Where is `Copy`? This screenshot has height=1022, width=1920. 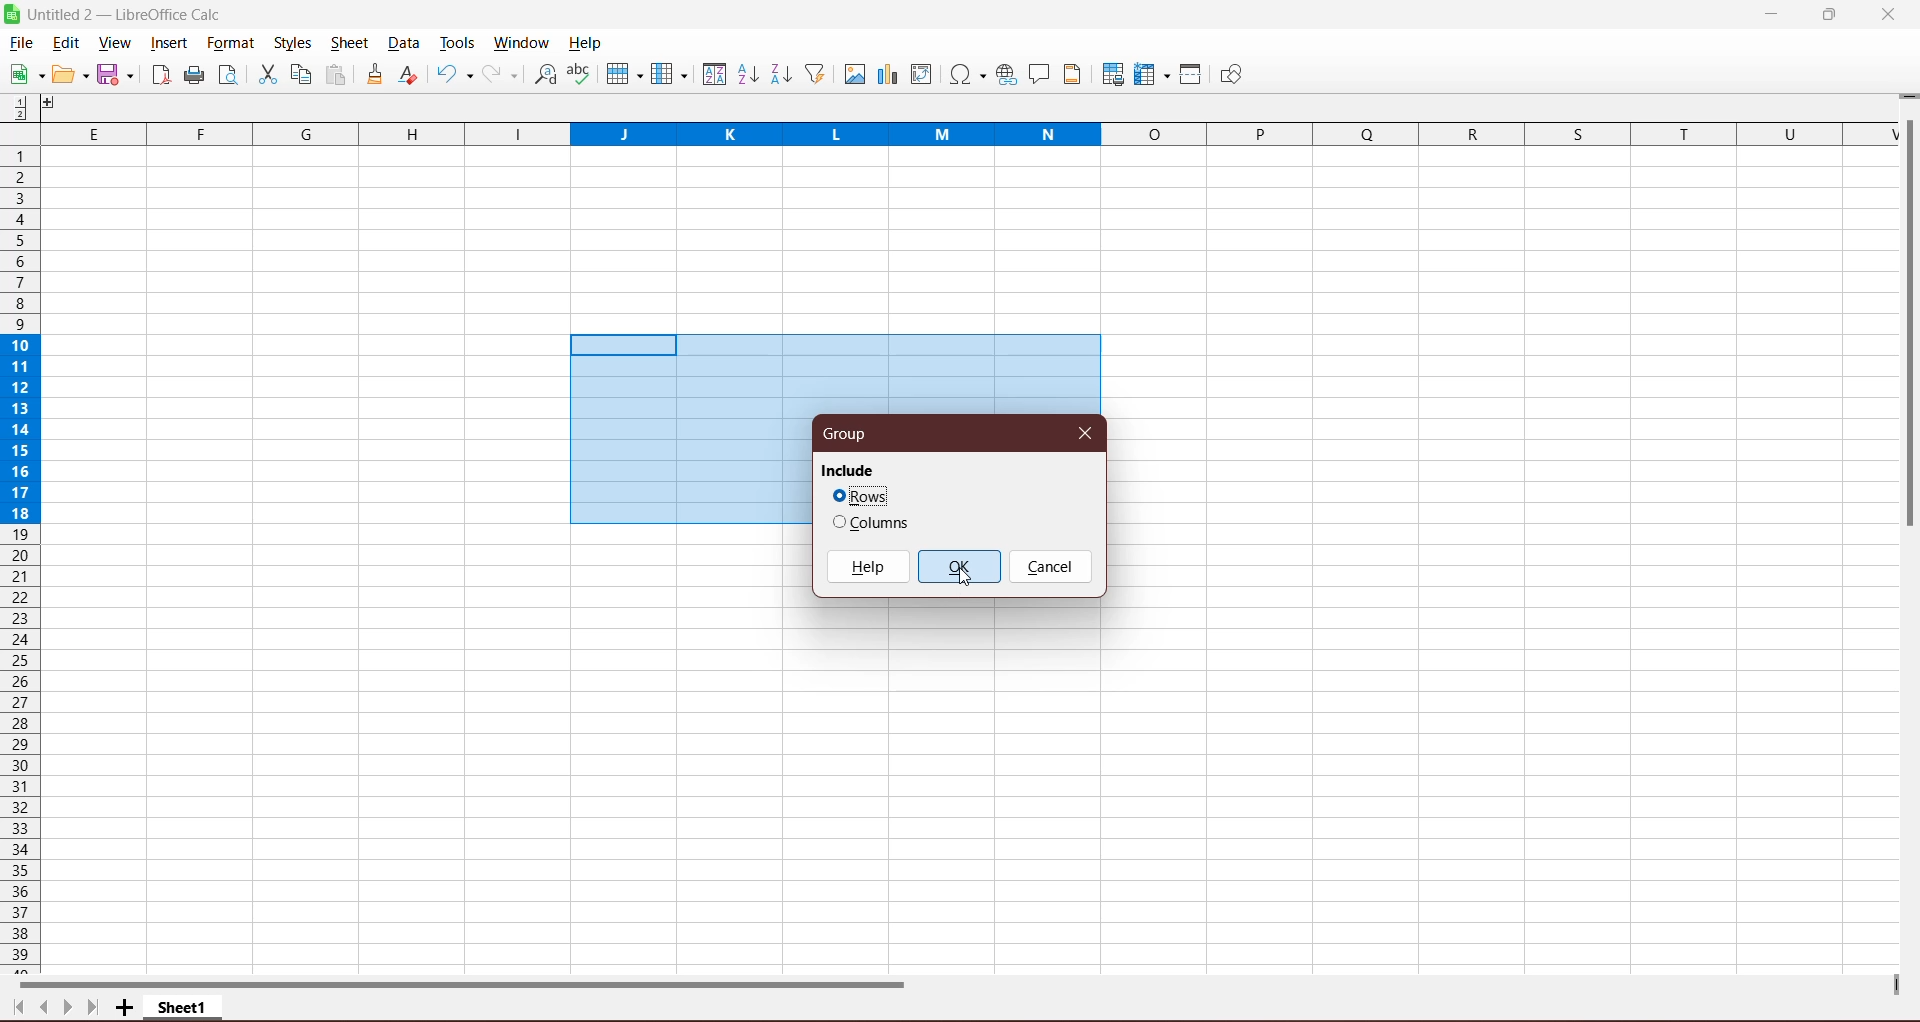 Copy is located at coordinates (301, 74).